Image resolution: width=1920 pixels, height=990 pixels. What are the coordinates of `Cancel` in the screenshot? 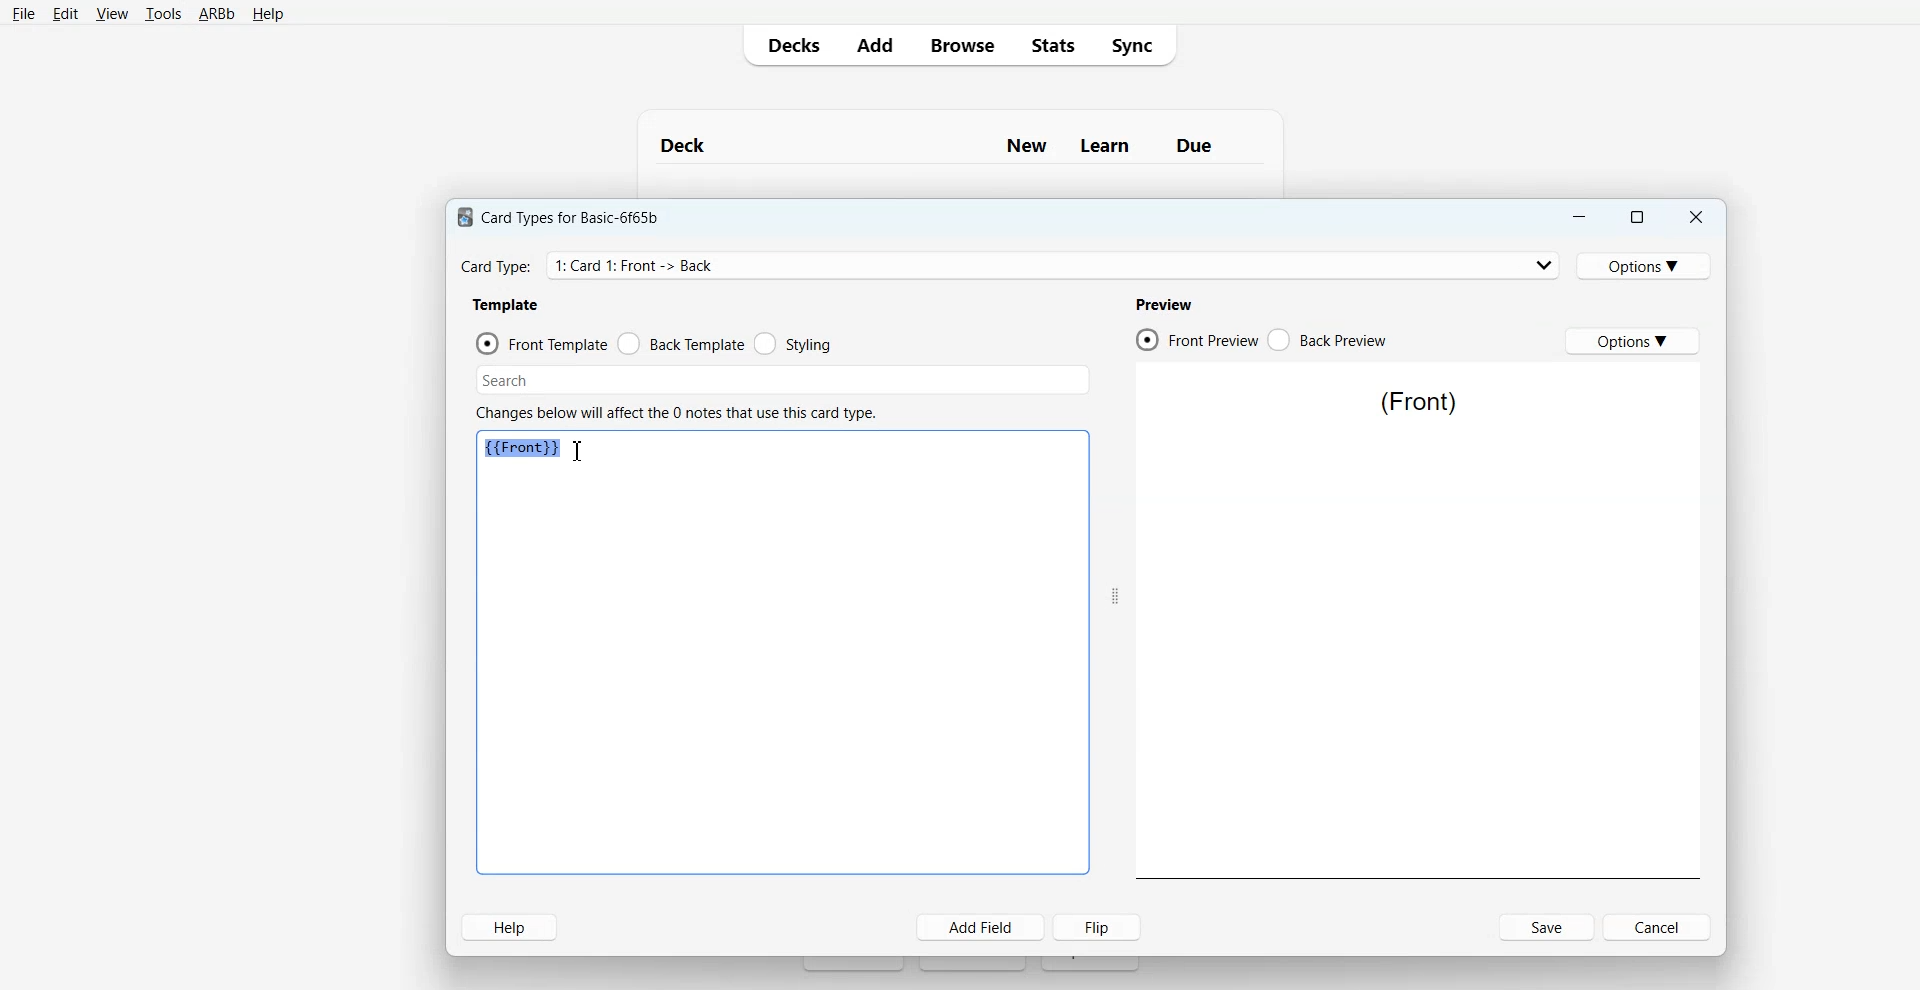 It's located at (1658, 927).